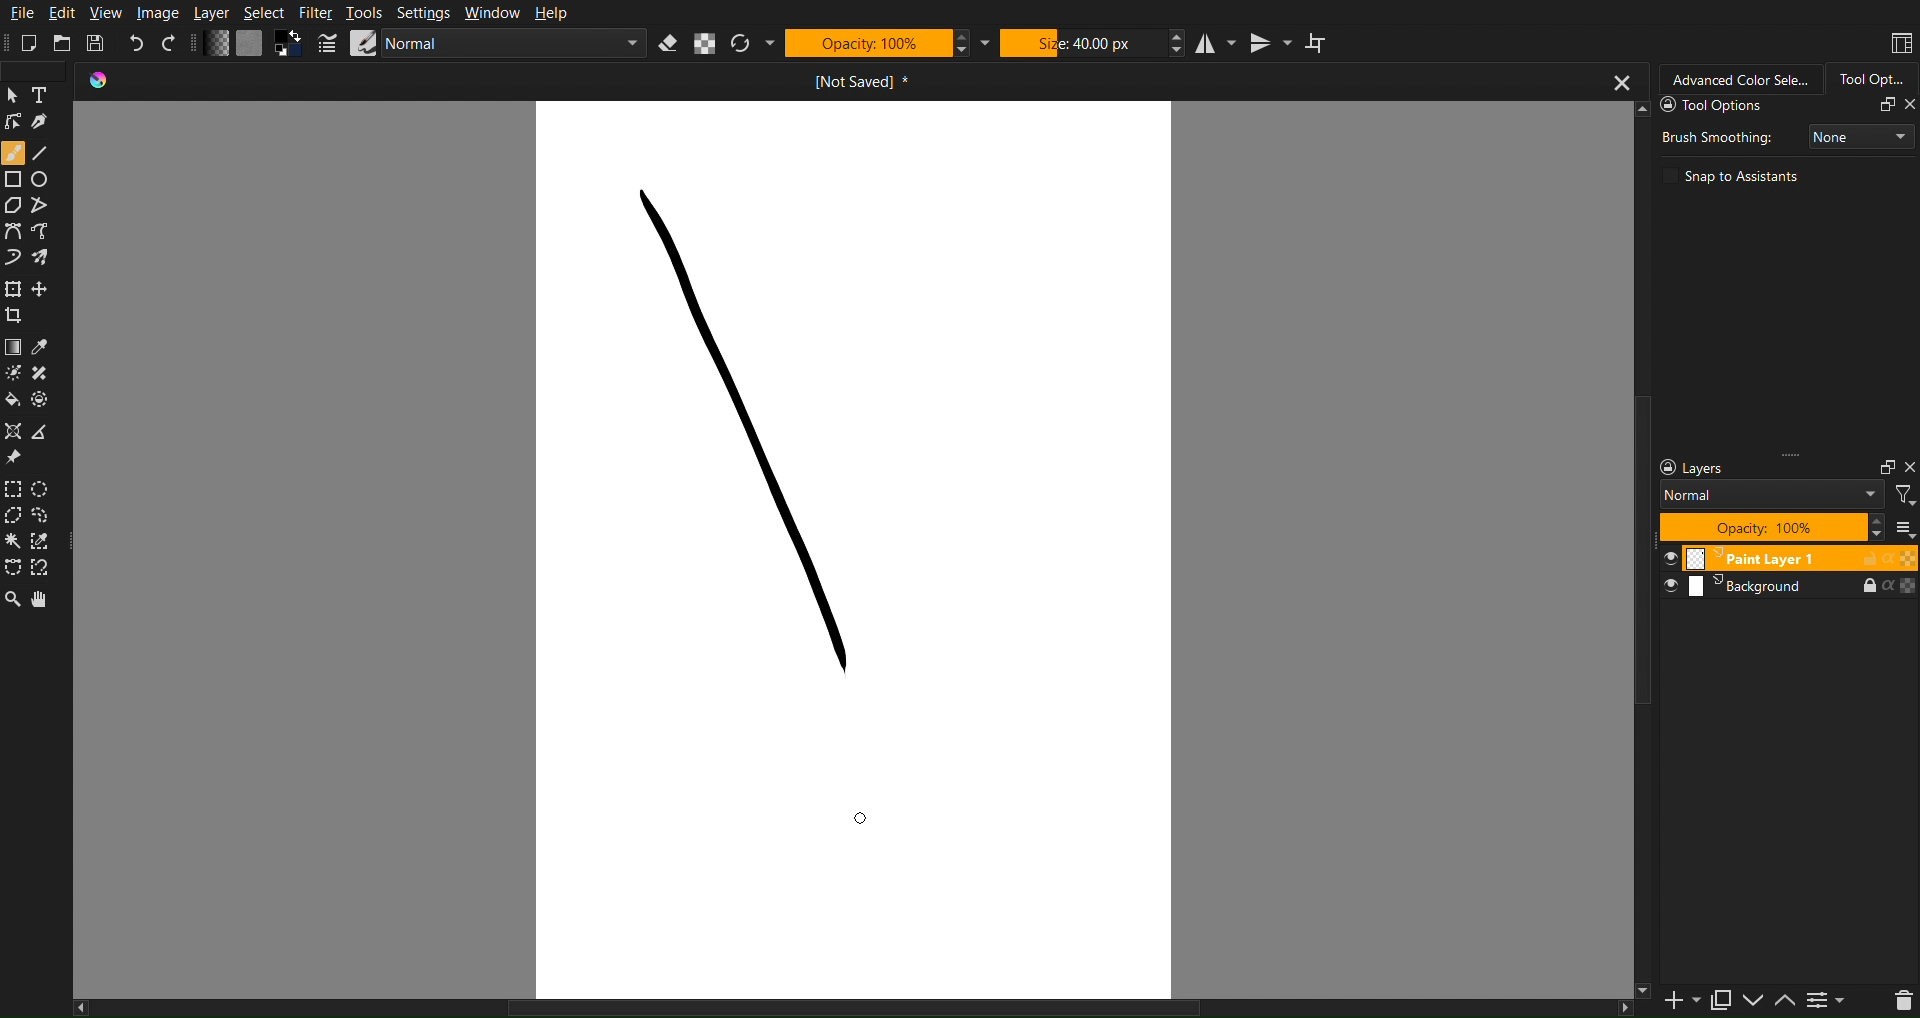  What do you see at coordinates (12, 347) in the screenshot?
I see `Color Options` at bounding box center [12, 347].